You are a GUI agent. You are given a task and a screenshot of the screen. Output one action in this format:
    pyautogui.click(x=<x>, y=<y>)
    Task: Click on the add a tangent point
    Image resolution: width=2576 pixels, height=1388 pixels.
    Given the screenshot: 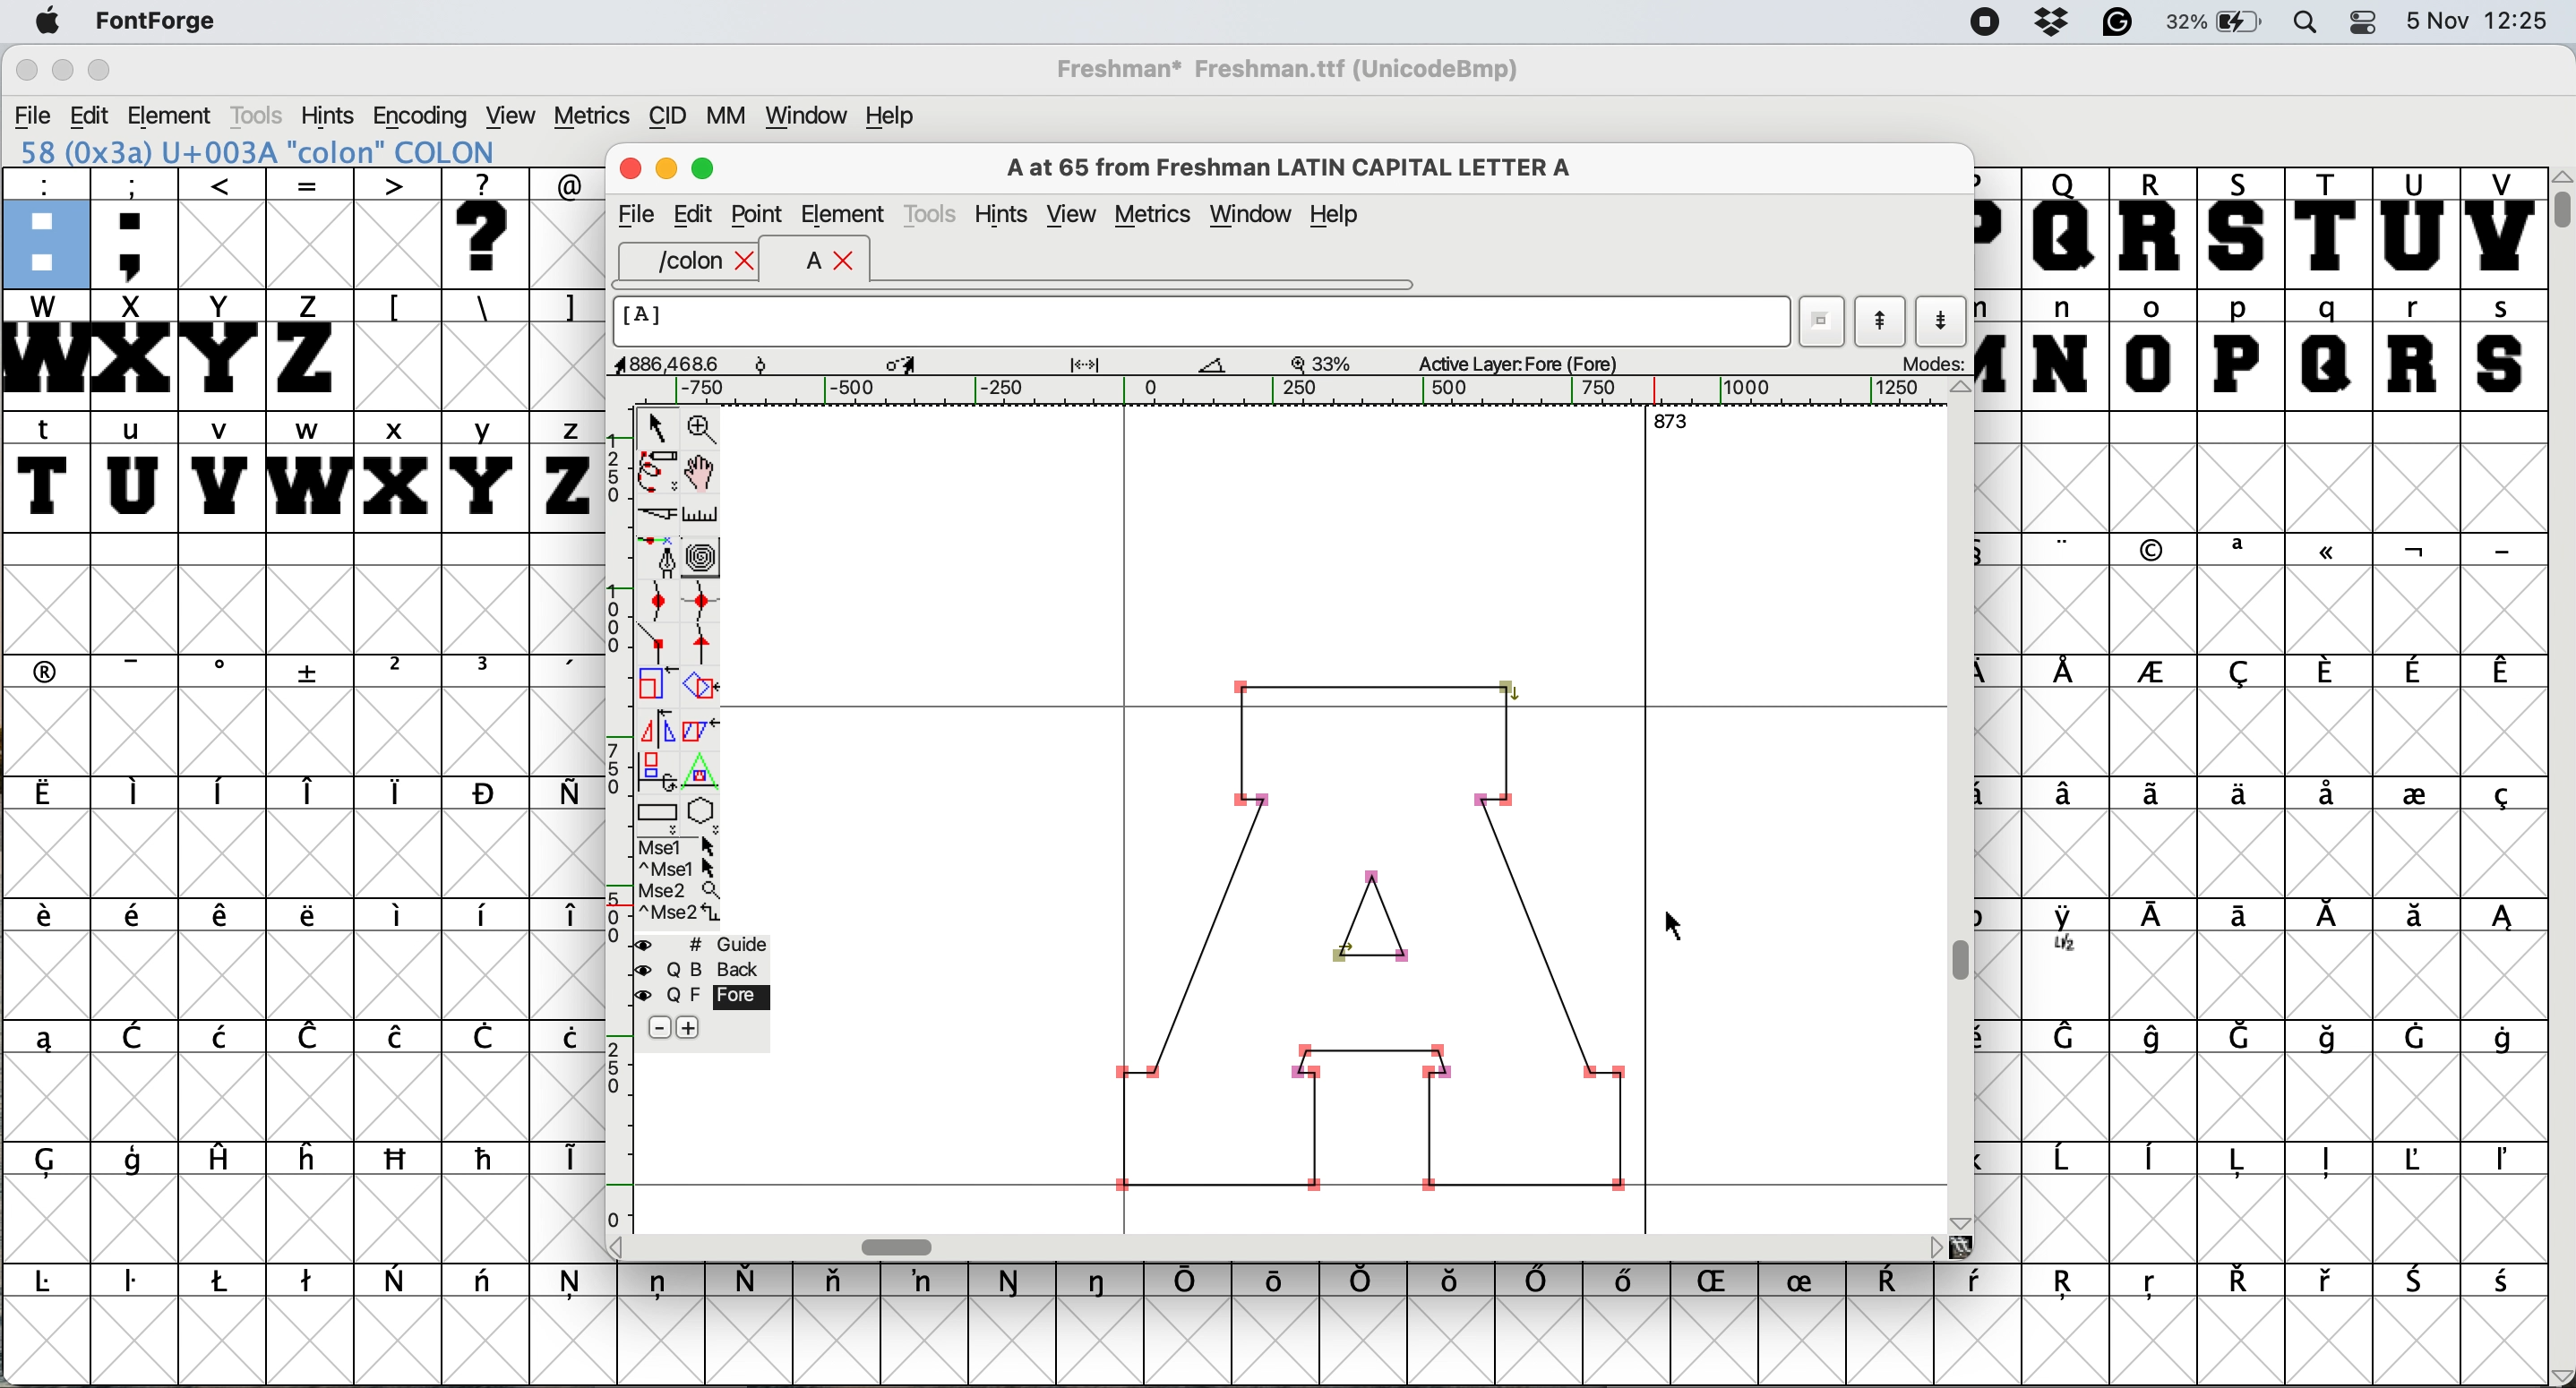 What is the action you would take?
    pyautogui.click(x=708, y=642)
    